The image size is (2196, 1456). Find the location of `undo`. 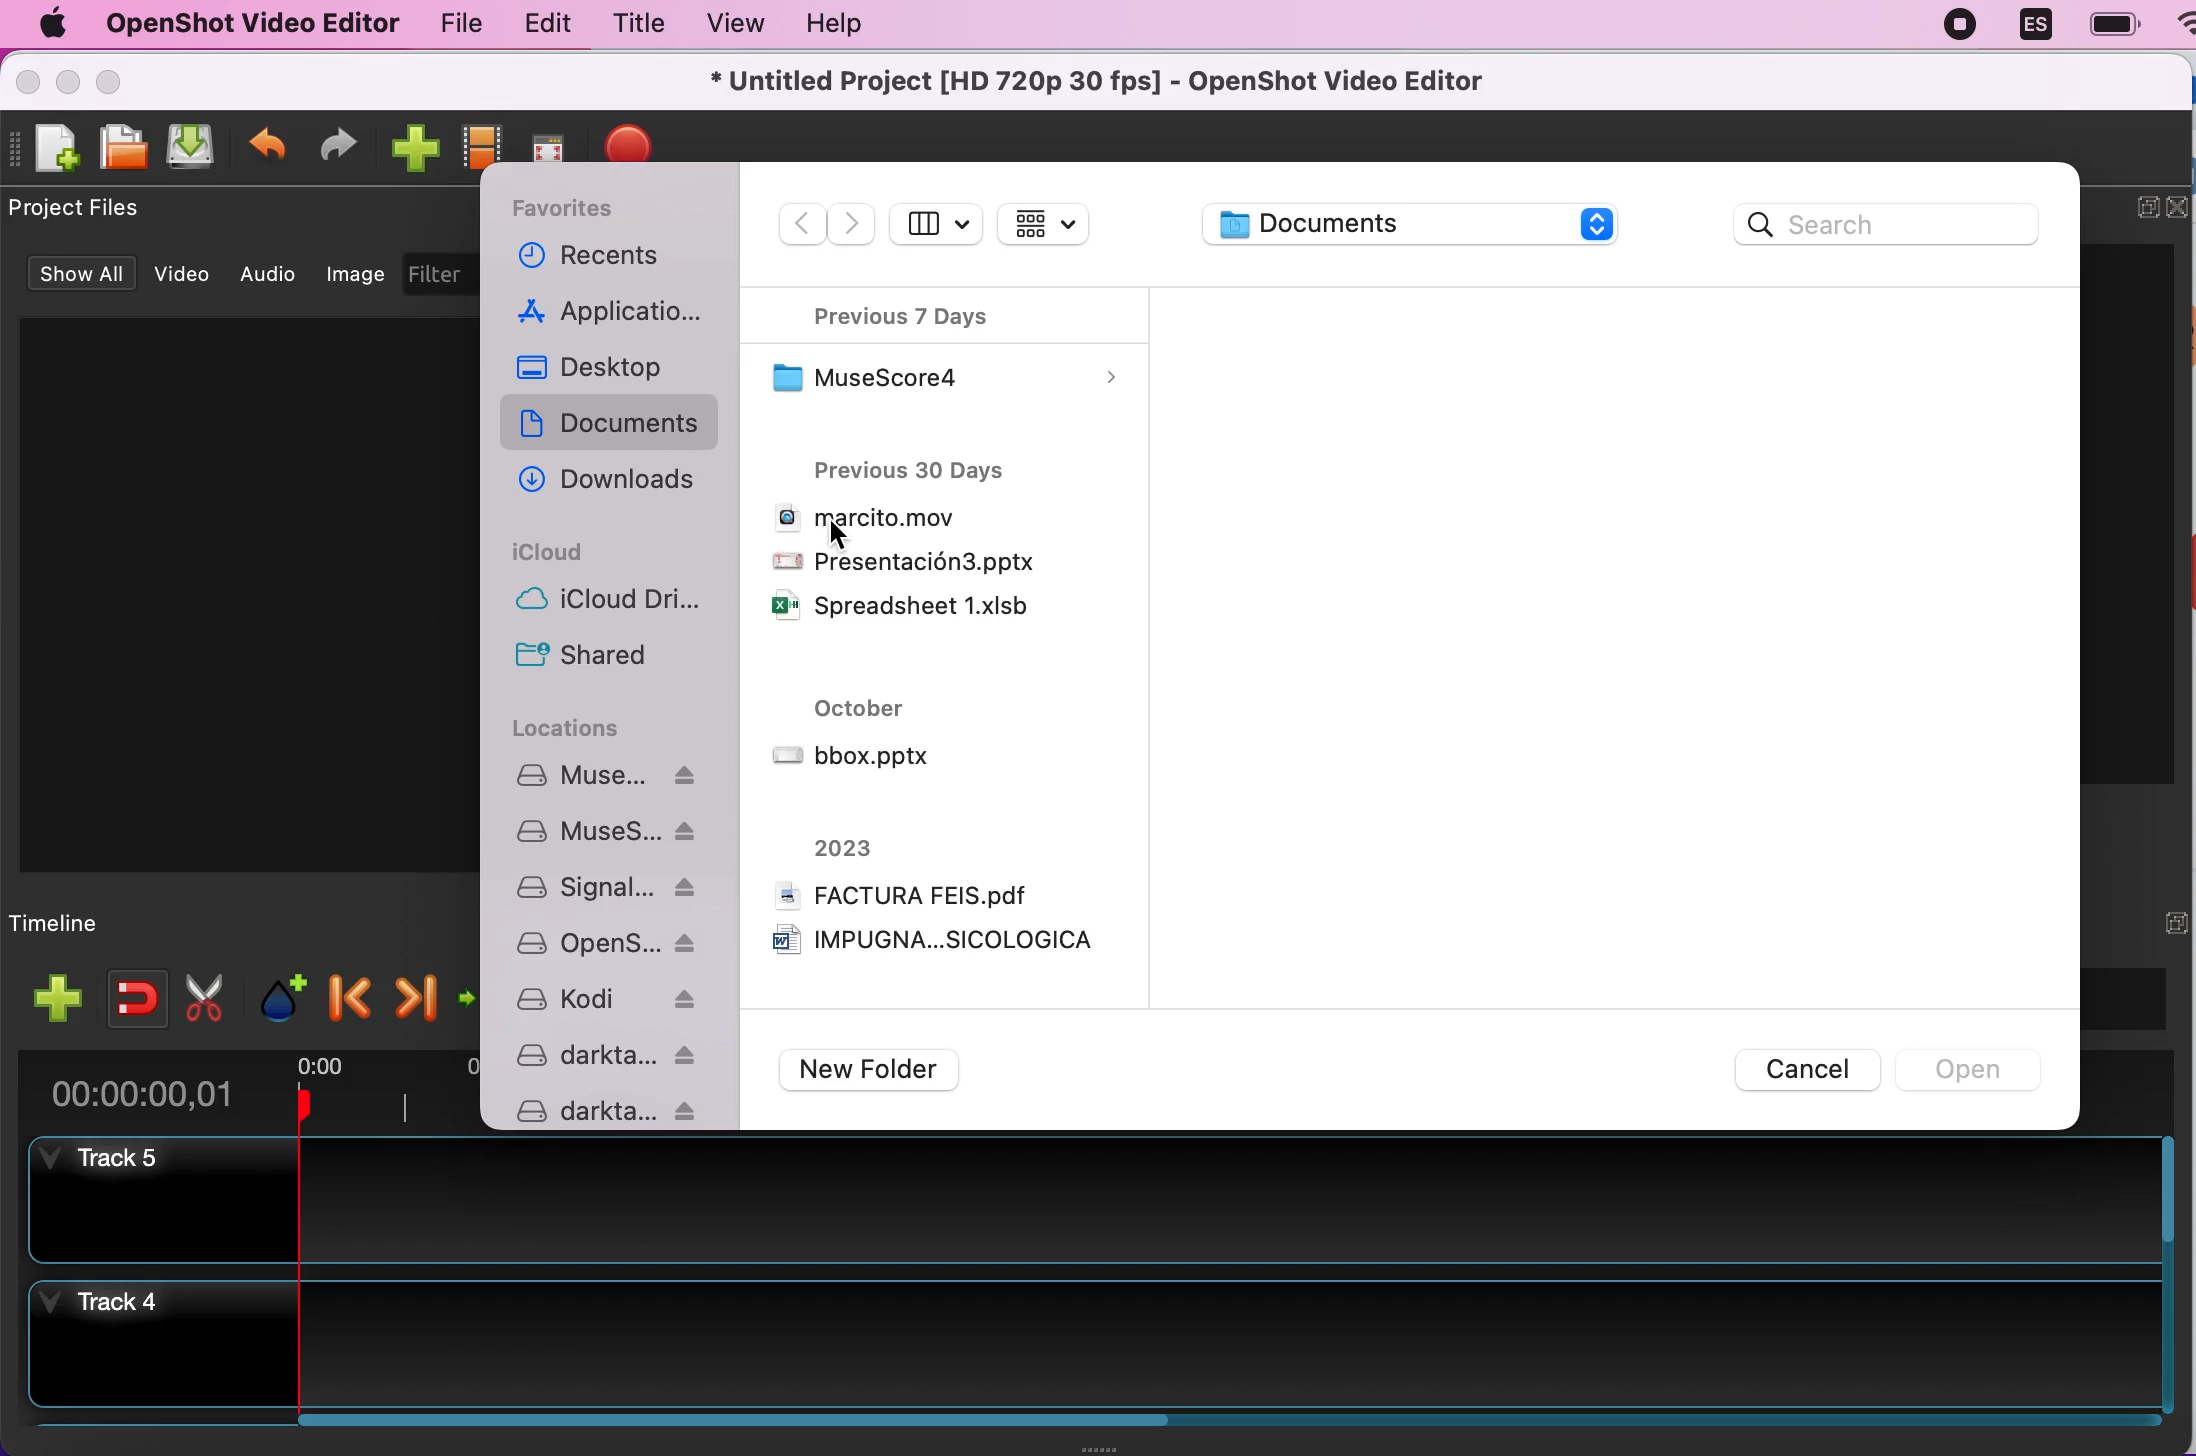

undo is located at coordinates (269, 150).